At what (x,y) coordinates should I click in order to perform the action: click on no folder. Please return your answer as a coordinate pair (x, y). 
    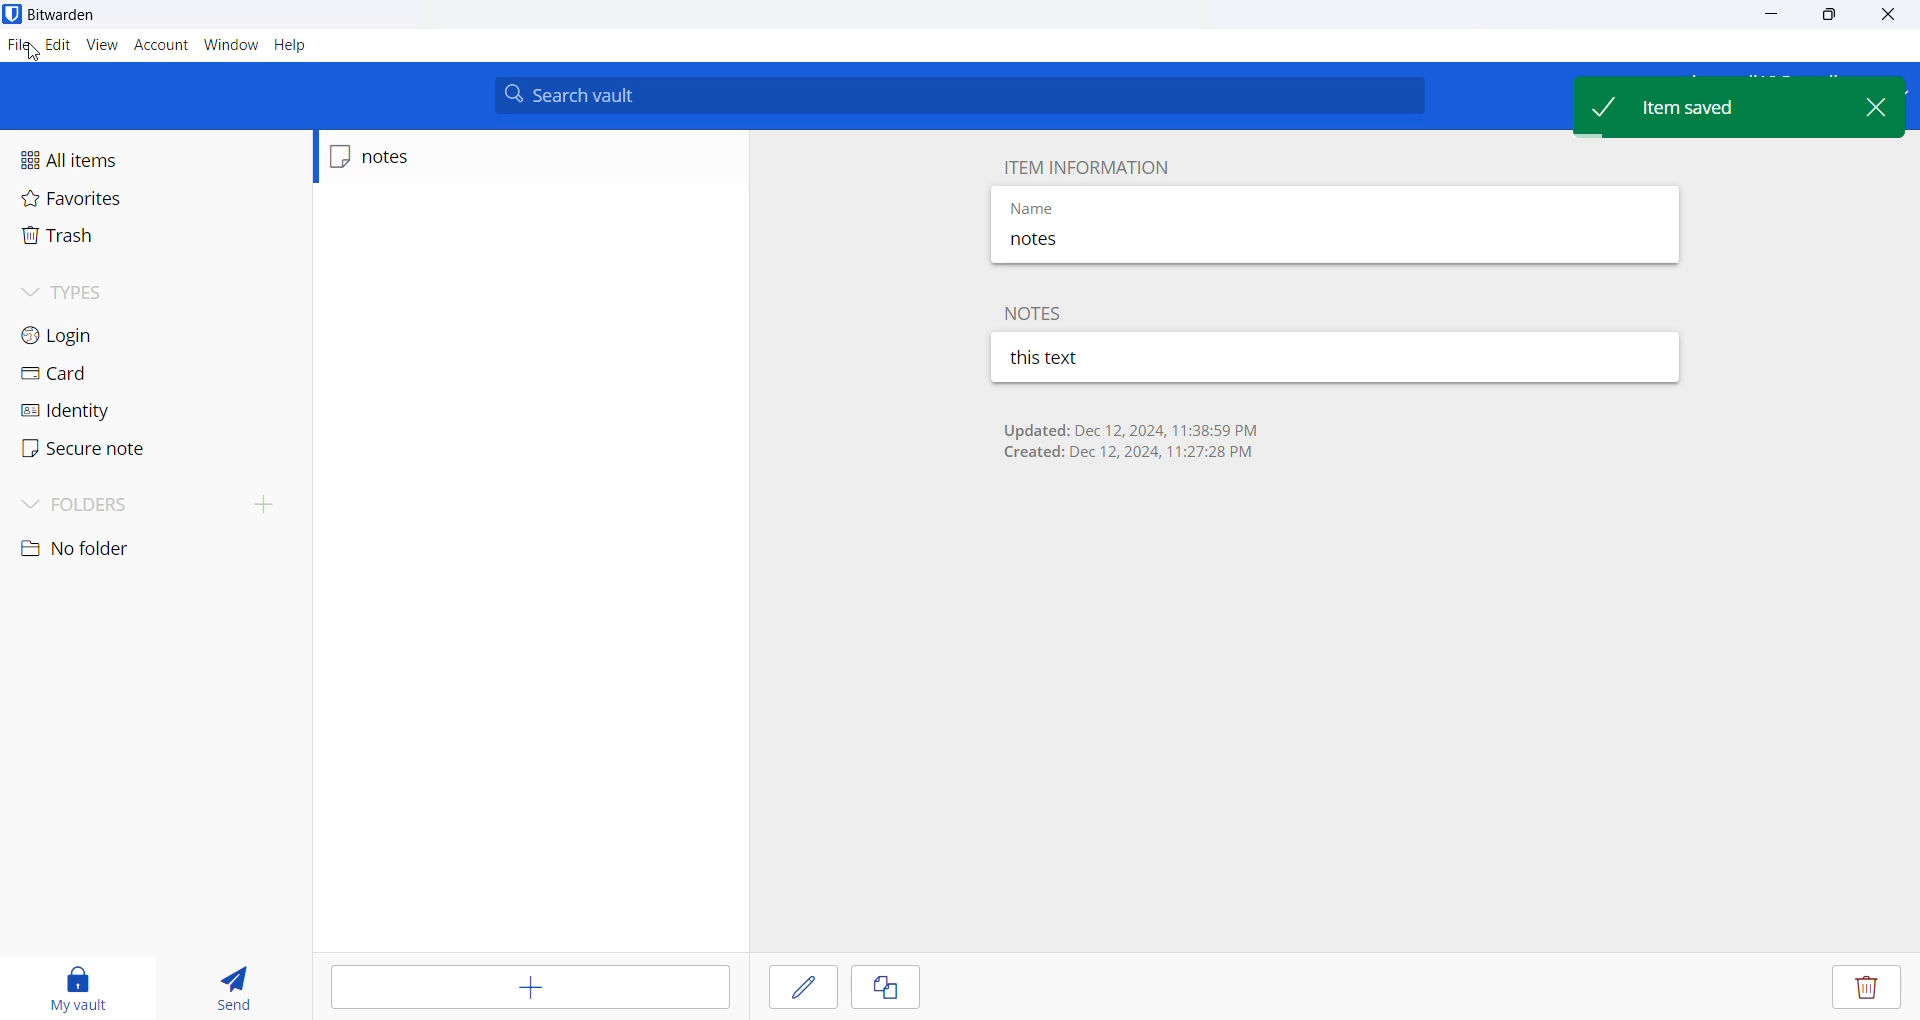
    Looking at the image, I should click on (97, 549).